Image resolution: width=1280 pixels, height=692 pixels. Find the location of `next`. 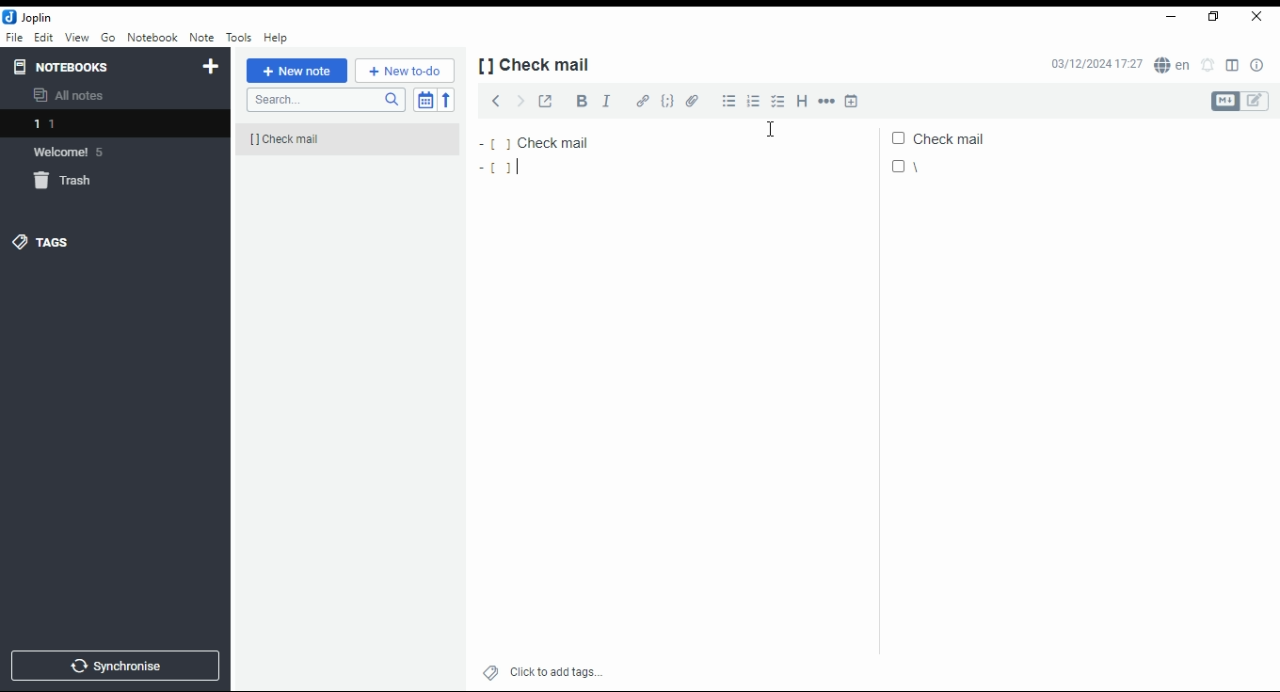

next is located at coordinates (520, 100).